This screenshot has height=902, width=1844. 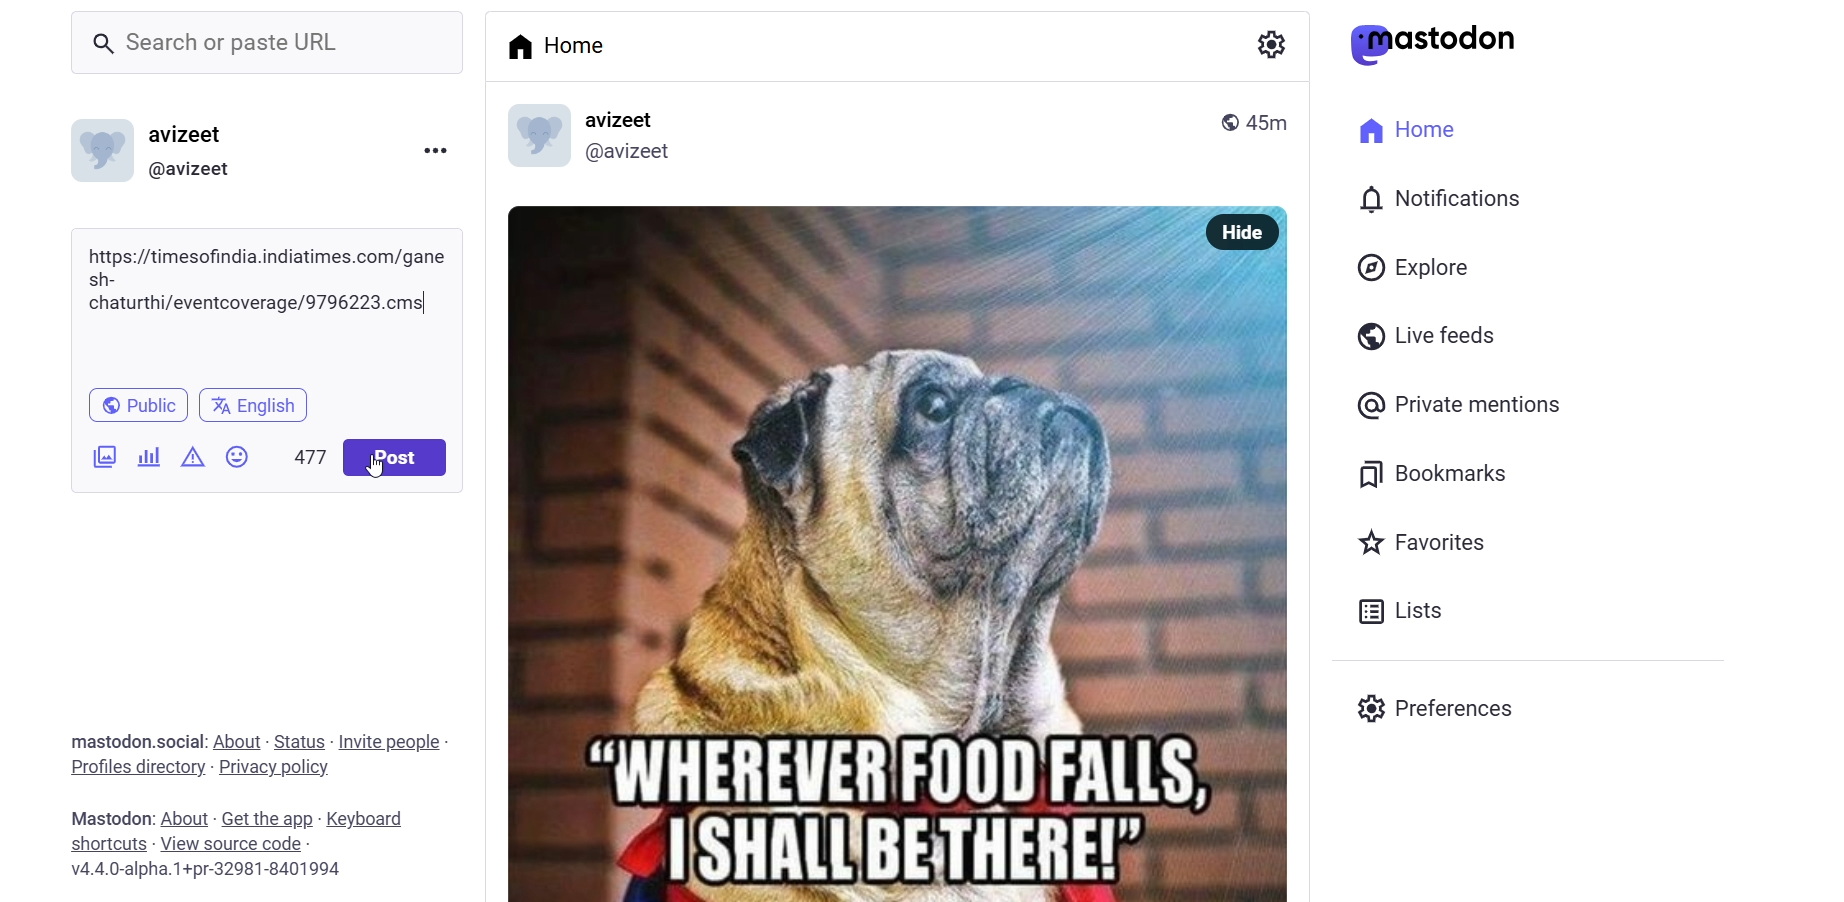 I want to click on  Public, so click(x=141, y=405).